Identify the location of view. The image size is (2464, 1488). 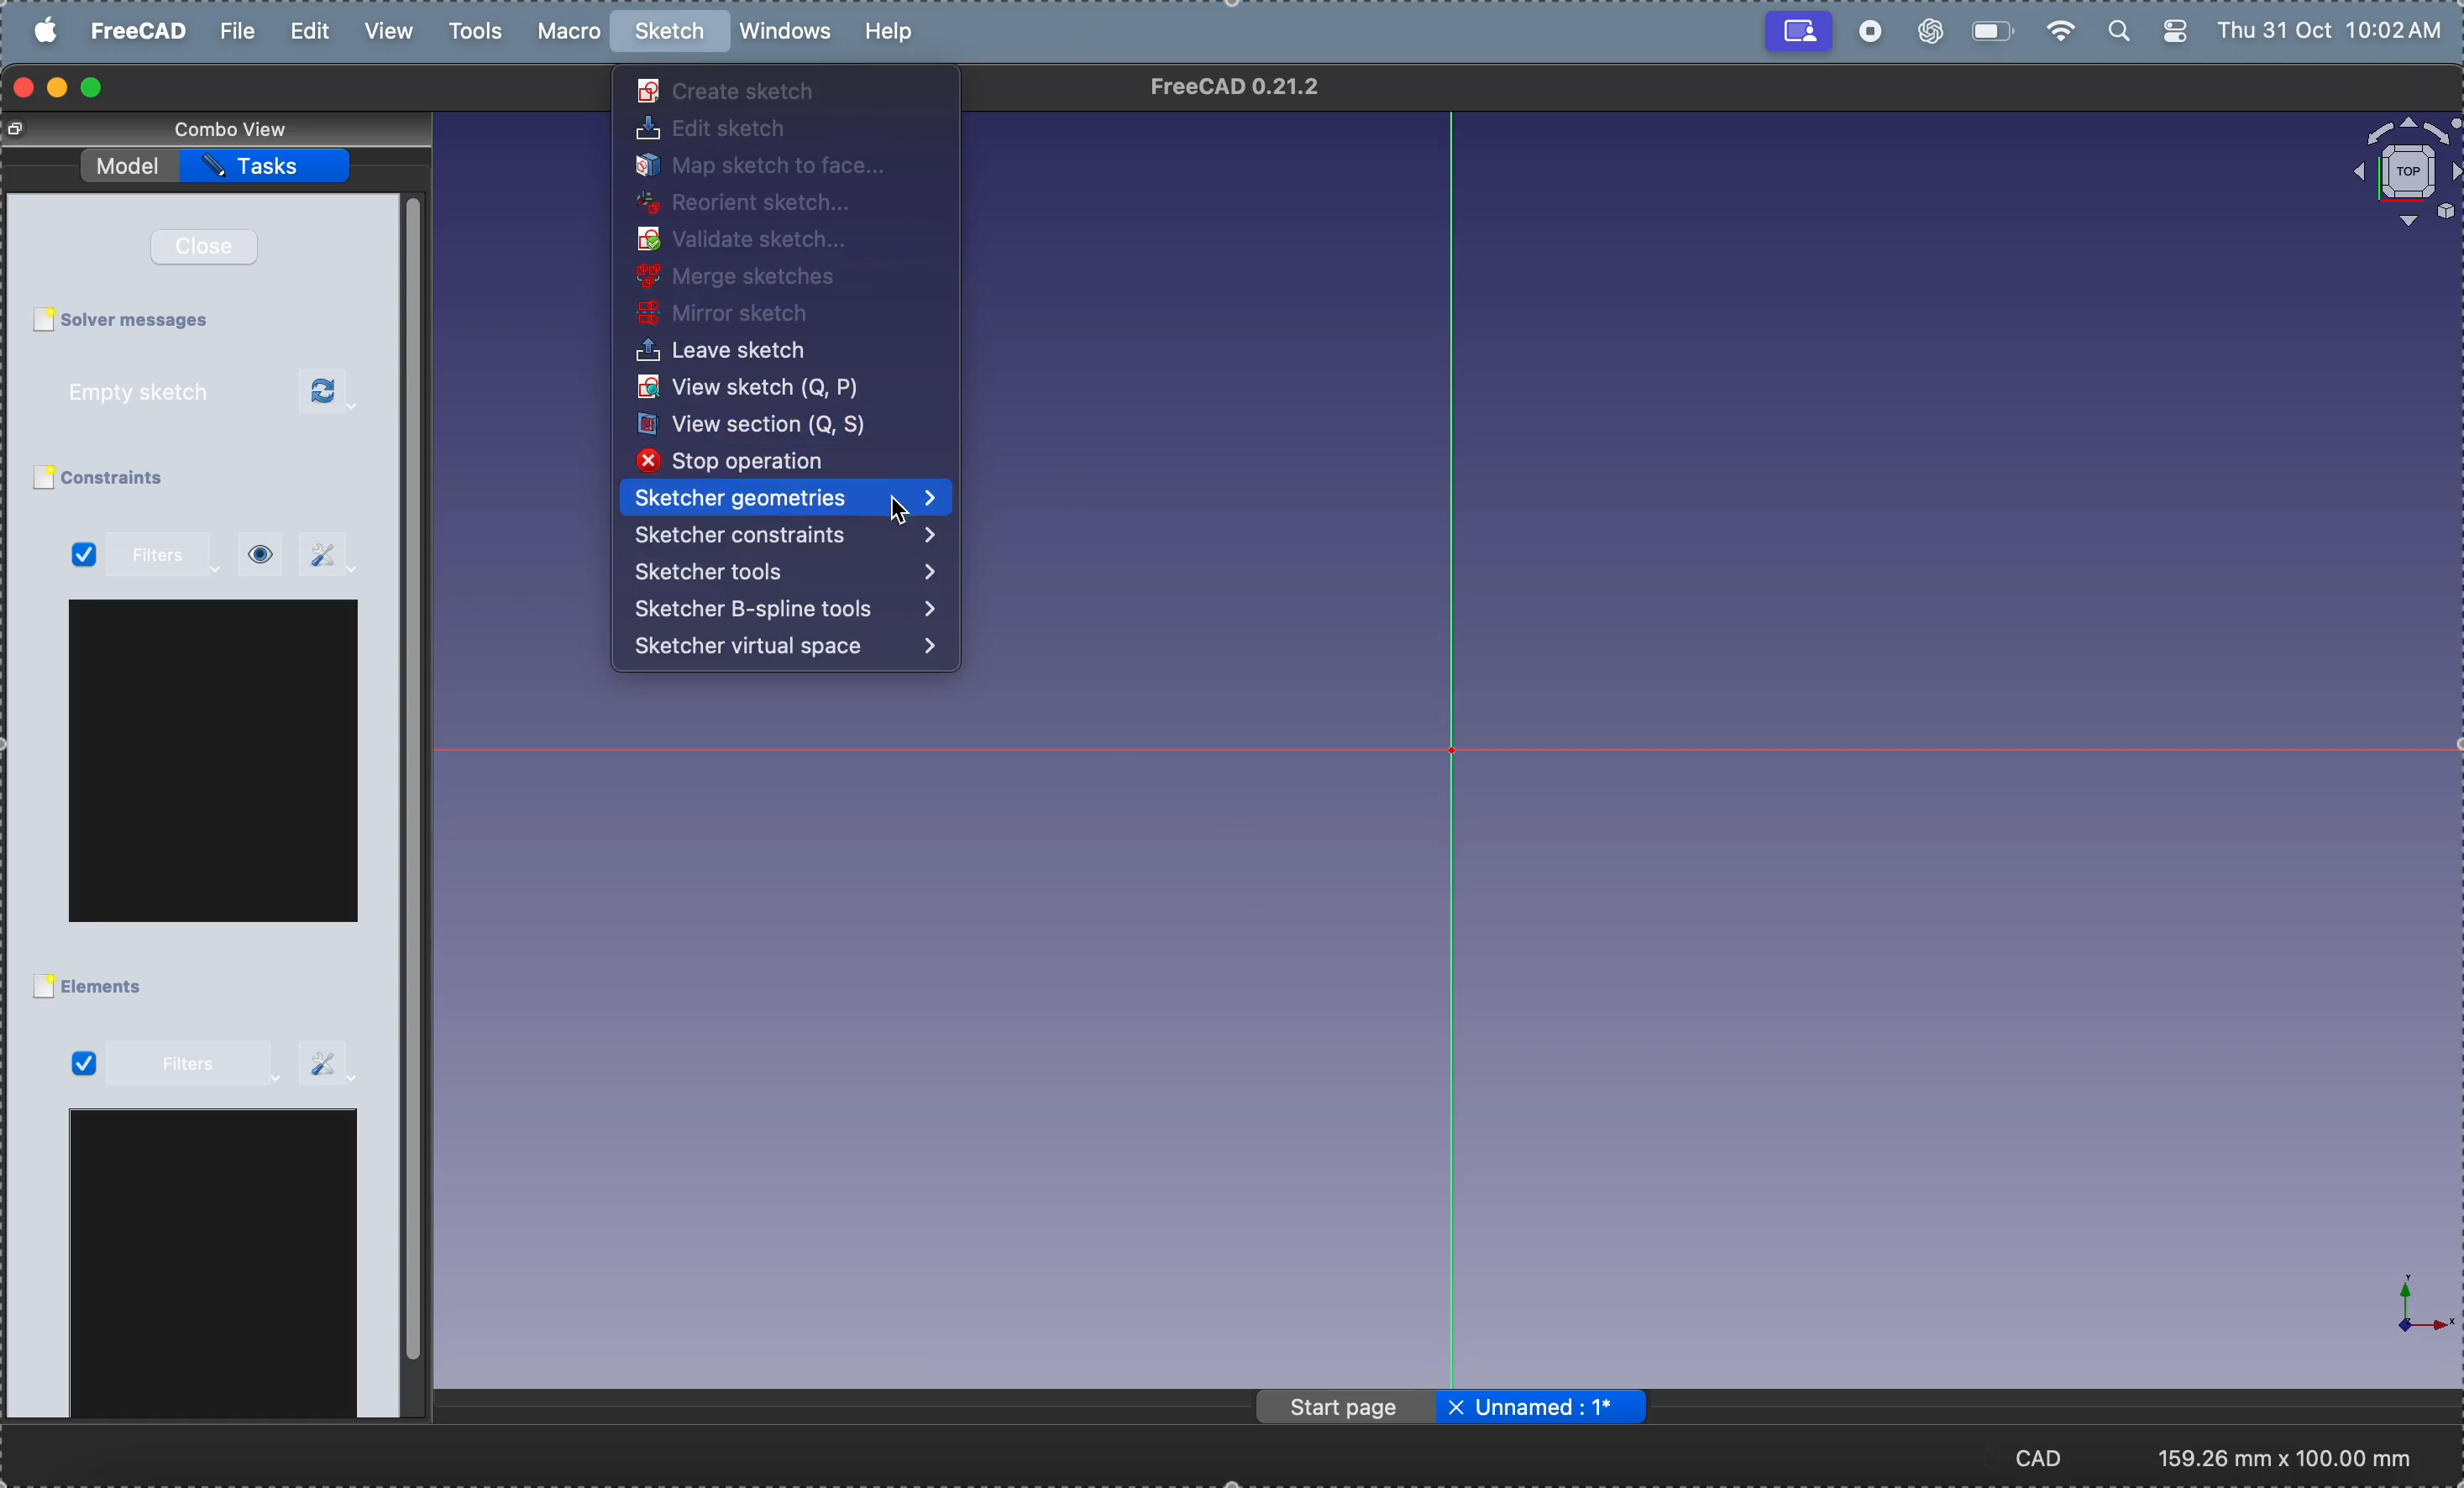
(261, 555).